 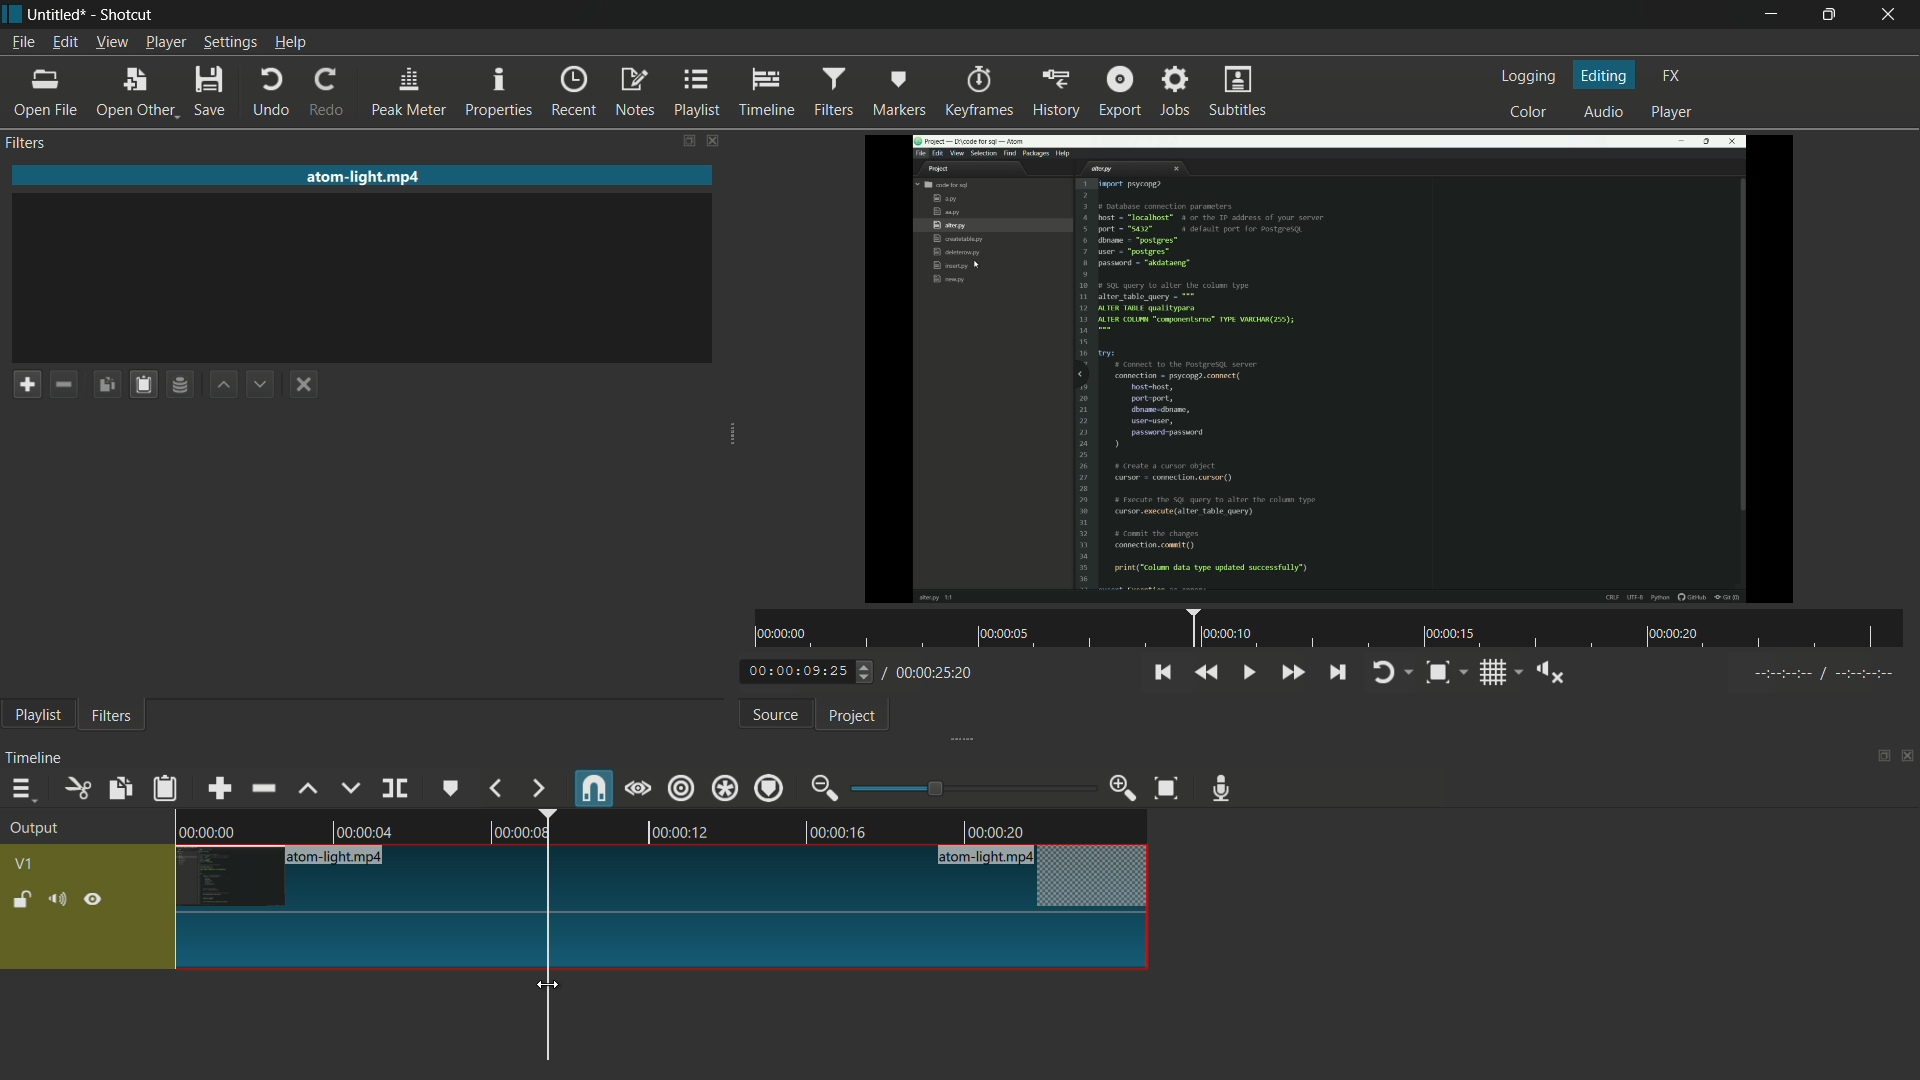 What do you see at coordinates (266, 383) in the screenshot?
I see `move filter down` at bounding box center [266, 383].